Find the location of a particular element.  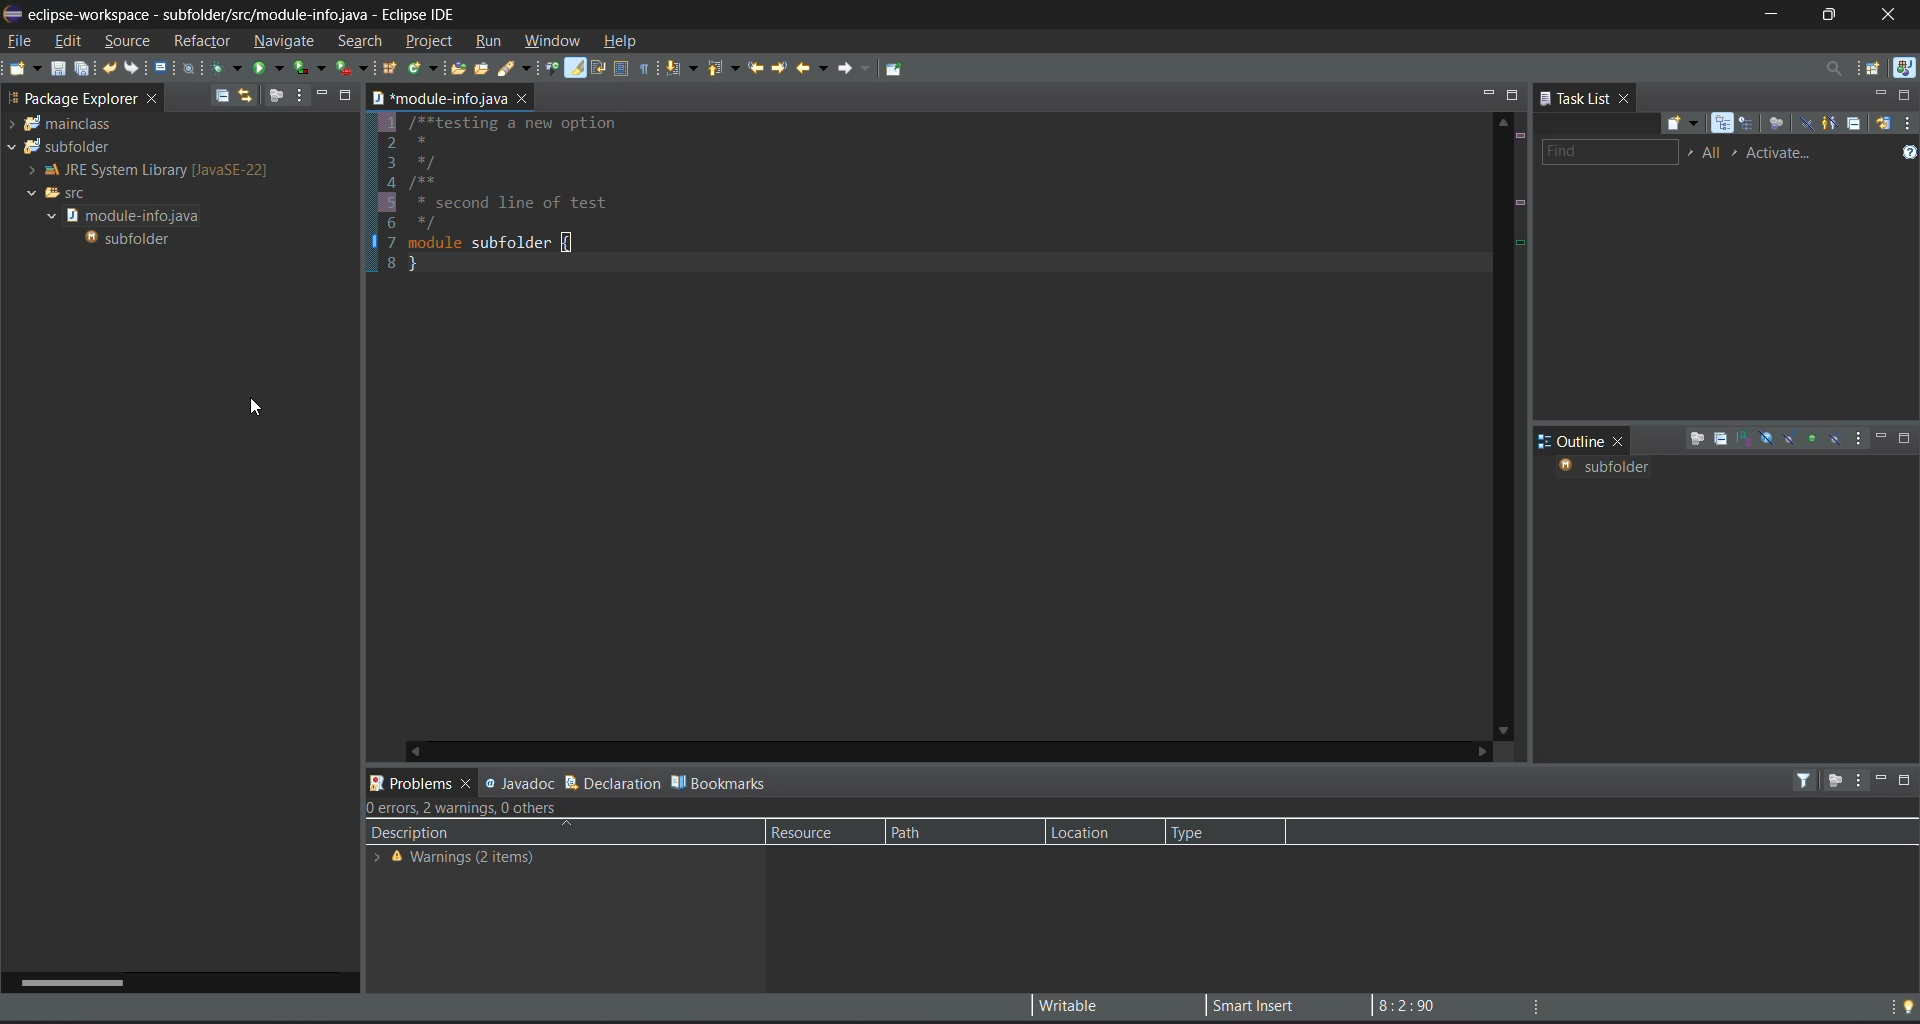

smart insert is located at coordinates (1248, 1005).